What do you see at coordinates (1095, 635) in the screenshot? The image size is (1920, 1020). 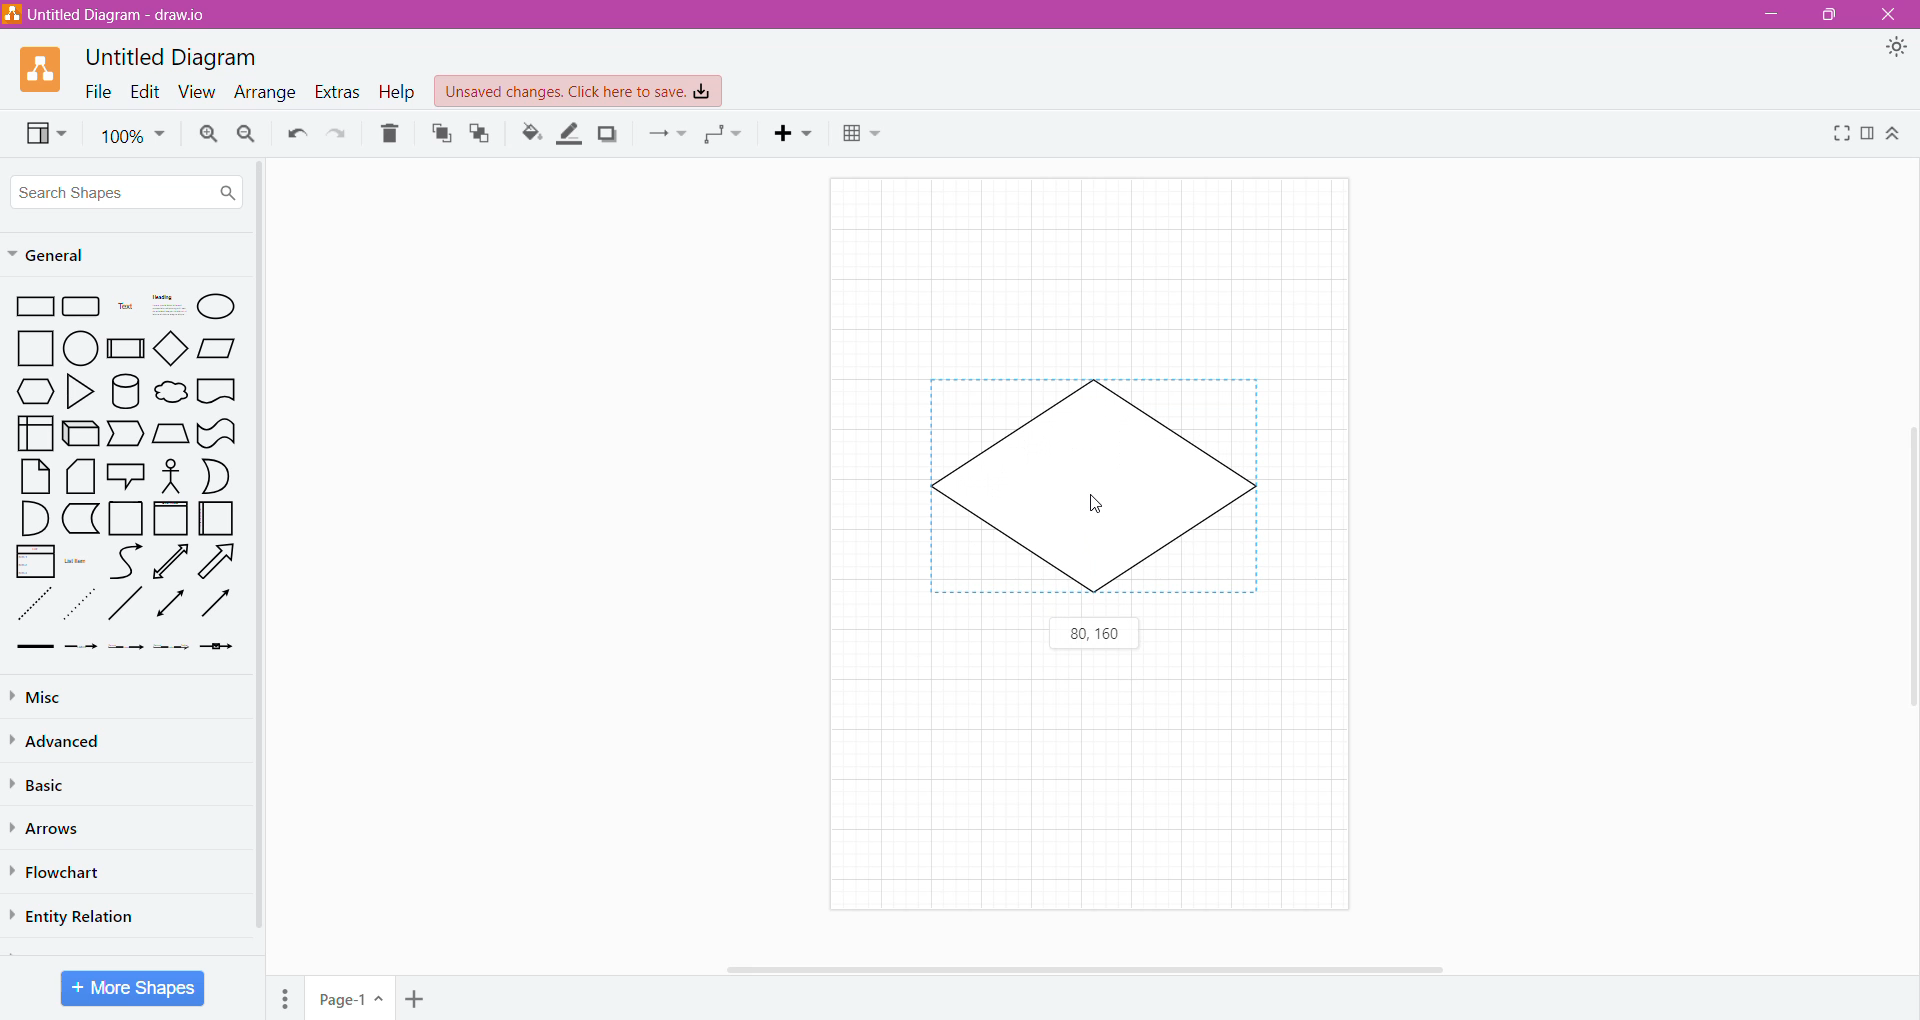 I see `80, 160` at bounding box center [1095, 635].